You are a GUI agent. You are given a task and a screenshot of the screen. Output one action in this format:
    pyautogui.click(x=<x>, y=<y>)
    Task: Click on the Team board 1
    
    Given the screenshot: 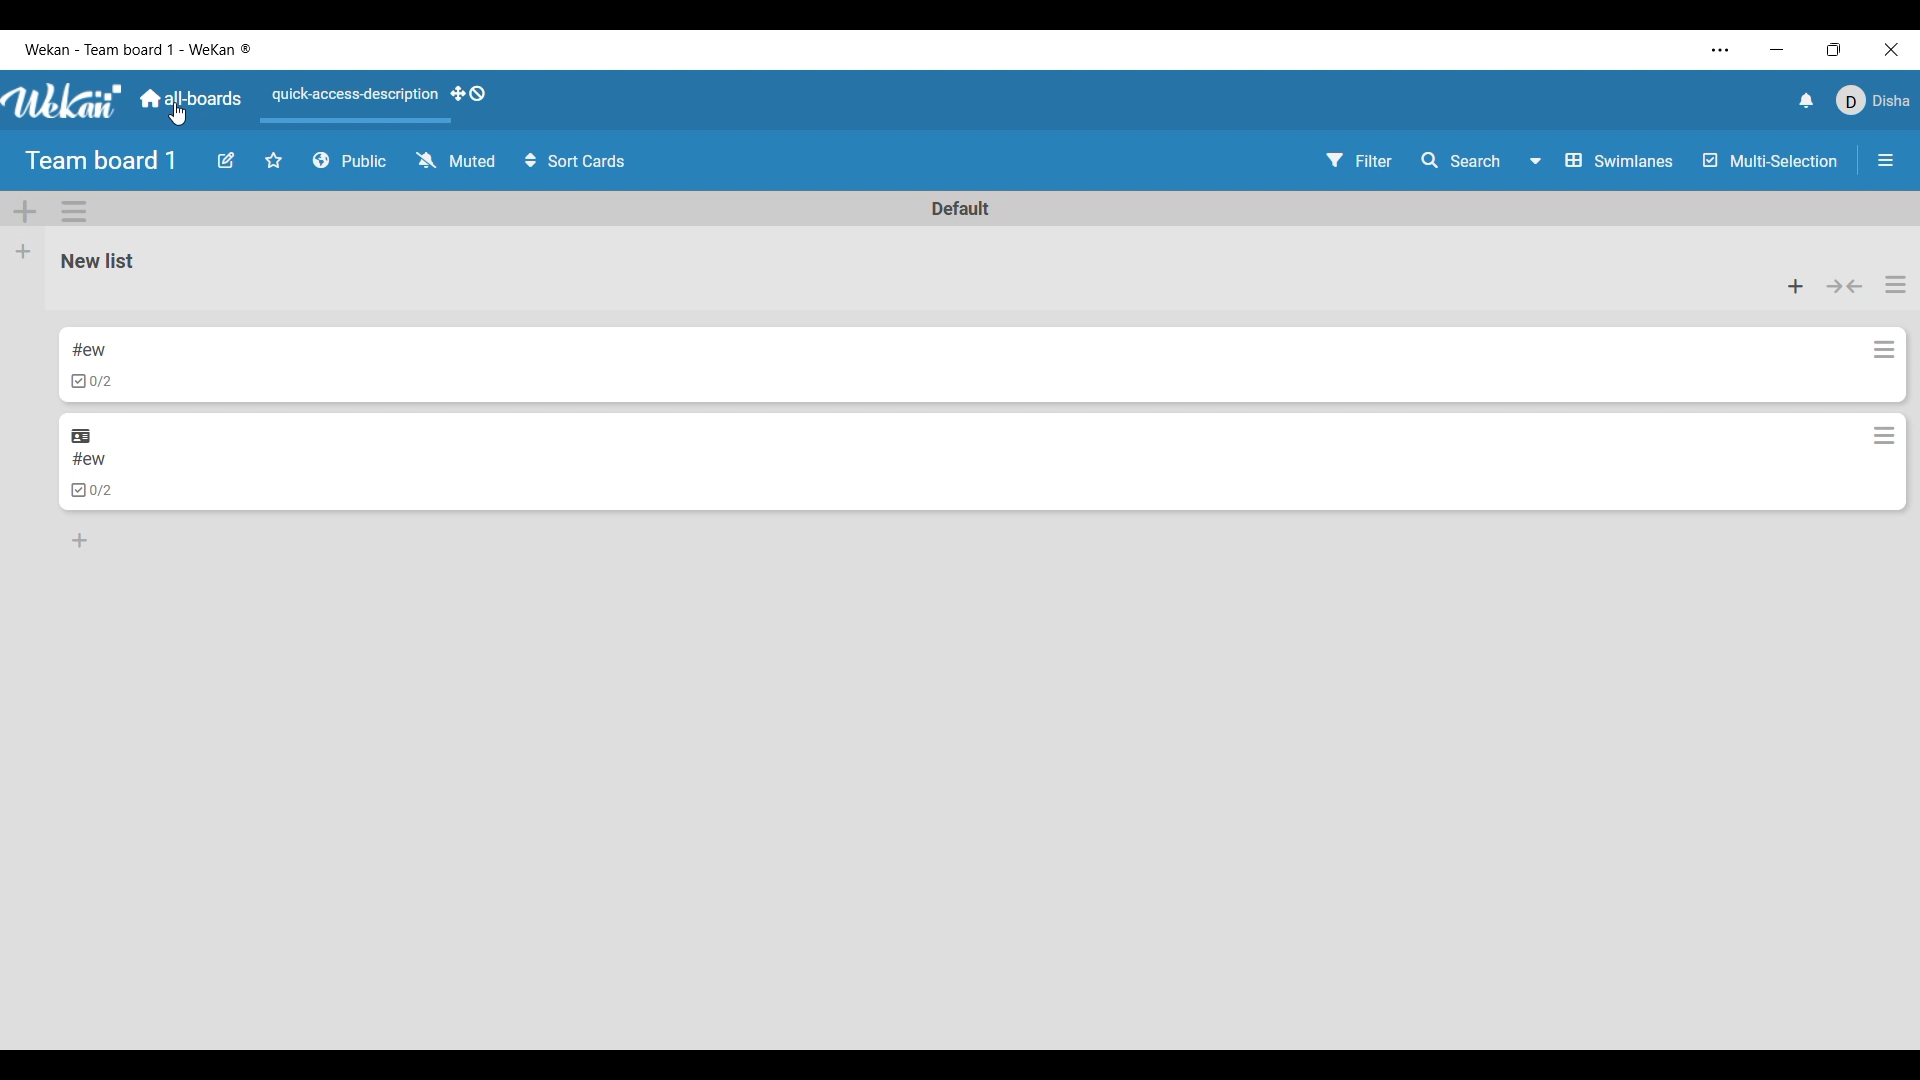 What is the action you would take?
    pyautogui.click(x=104, y=161)
    